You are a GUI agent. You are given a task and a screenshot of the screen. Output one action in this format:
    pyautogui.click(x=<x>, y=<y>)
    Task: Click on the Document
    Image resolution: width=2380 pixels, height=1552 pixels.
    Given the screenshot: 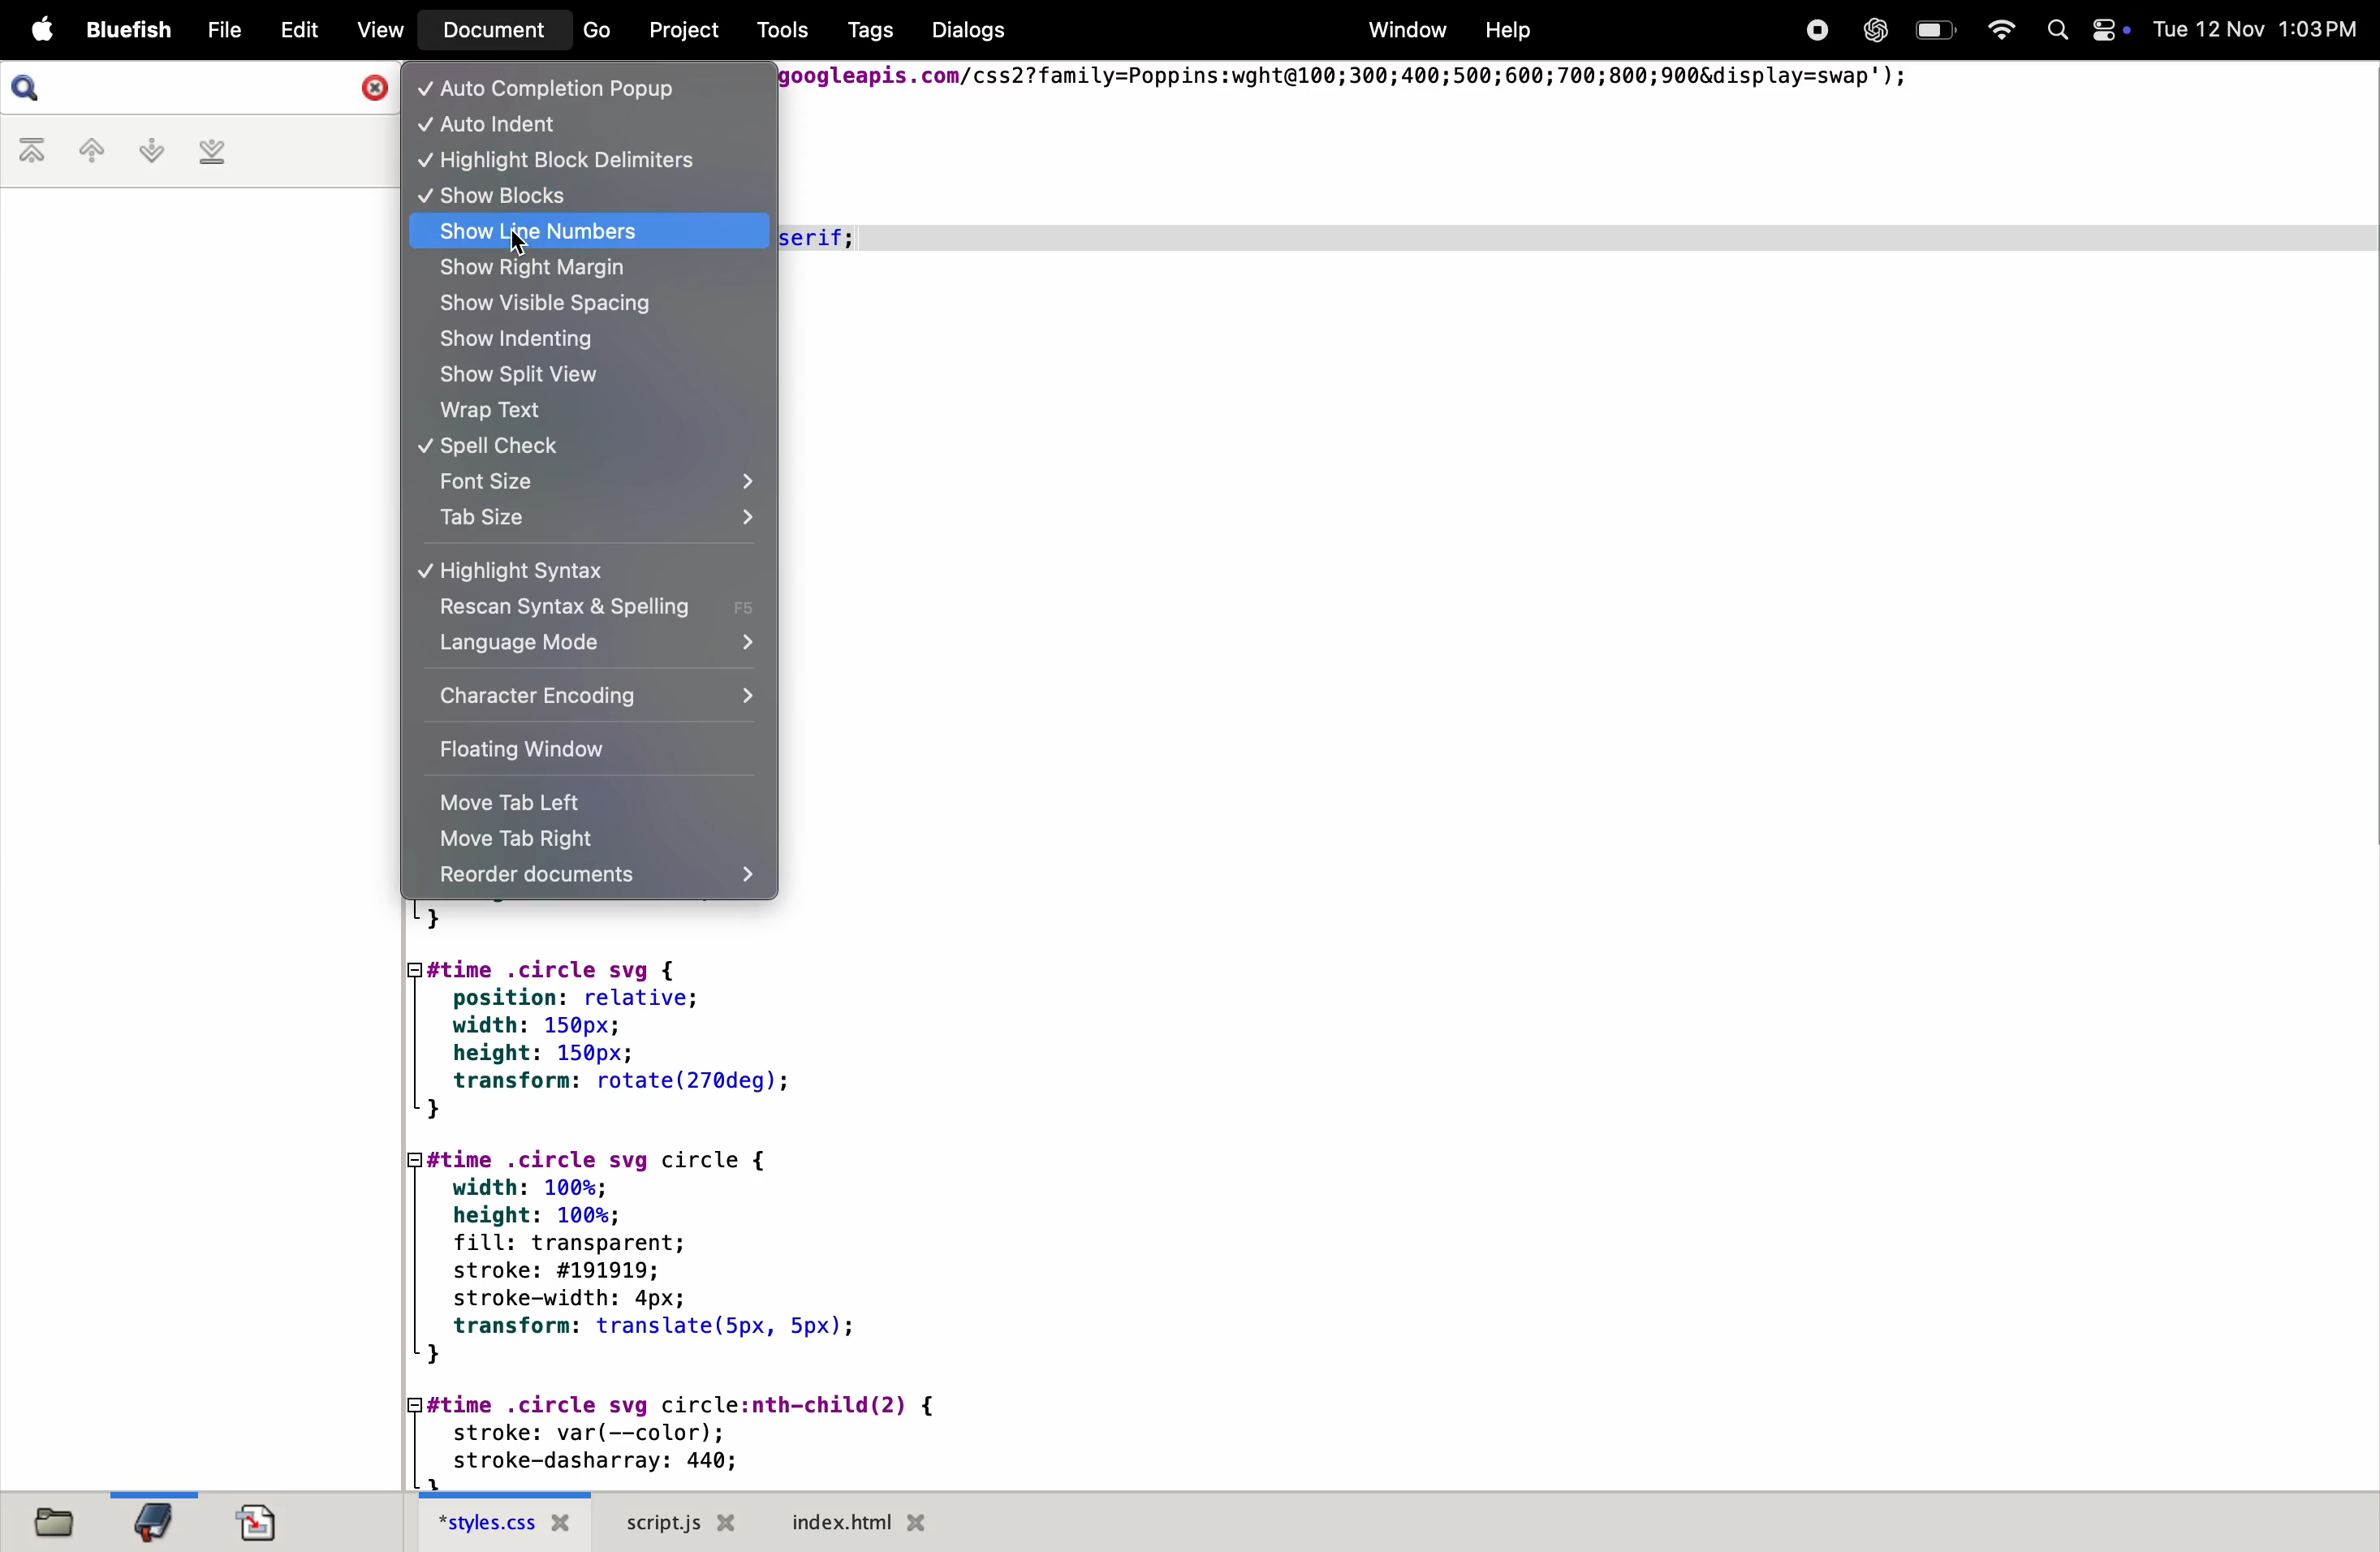 What is the action you would take?
    pyautogui.click(x=484, y=30)
    